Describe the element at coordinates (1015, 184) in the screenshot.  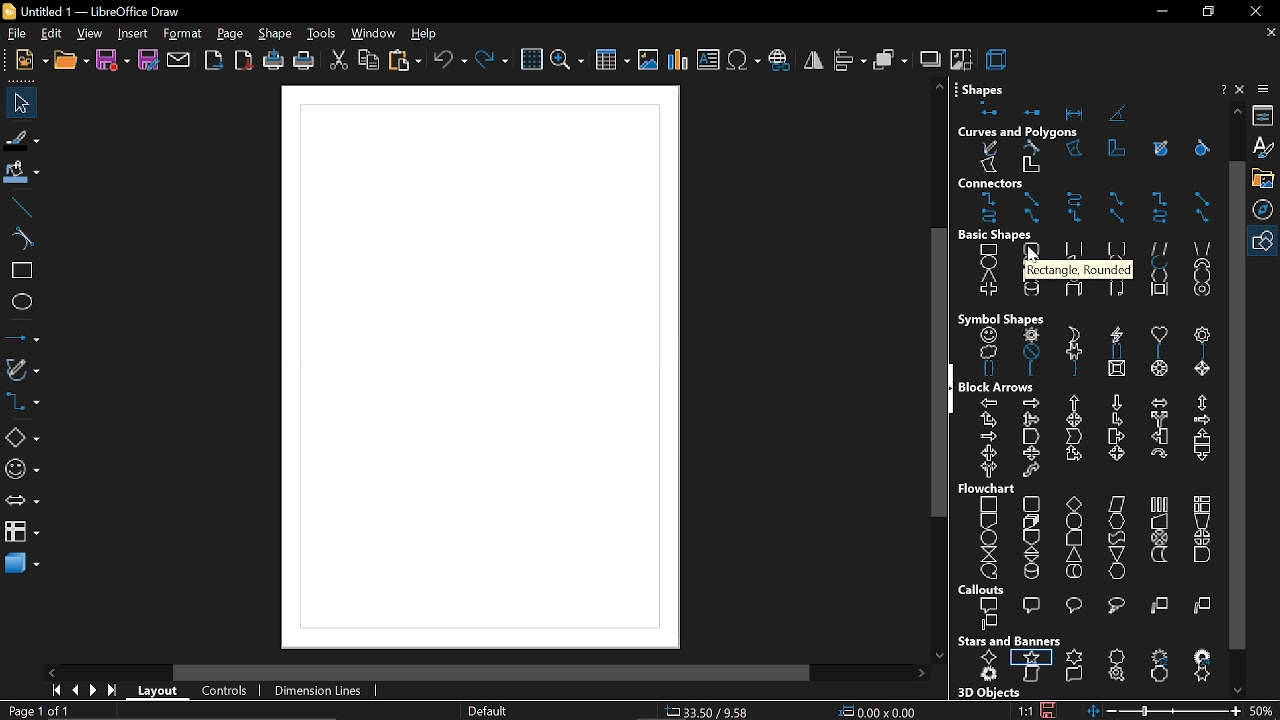
I see `connectors` at that location.